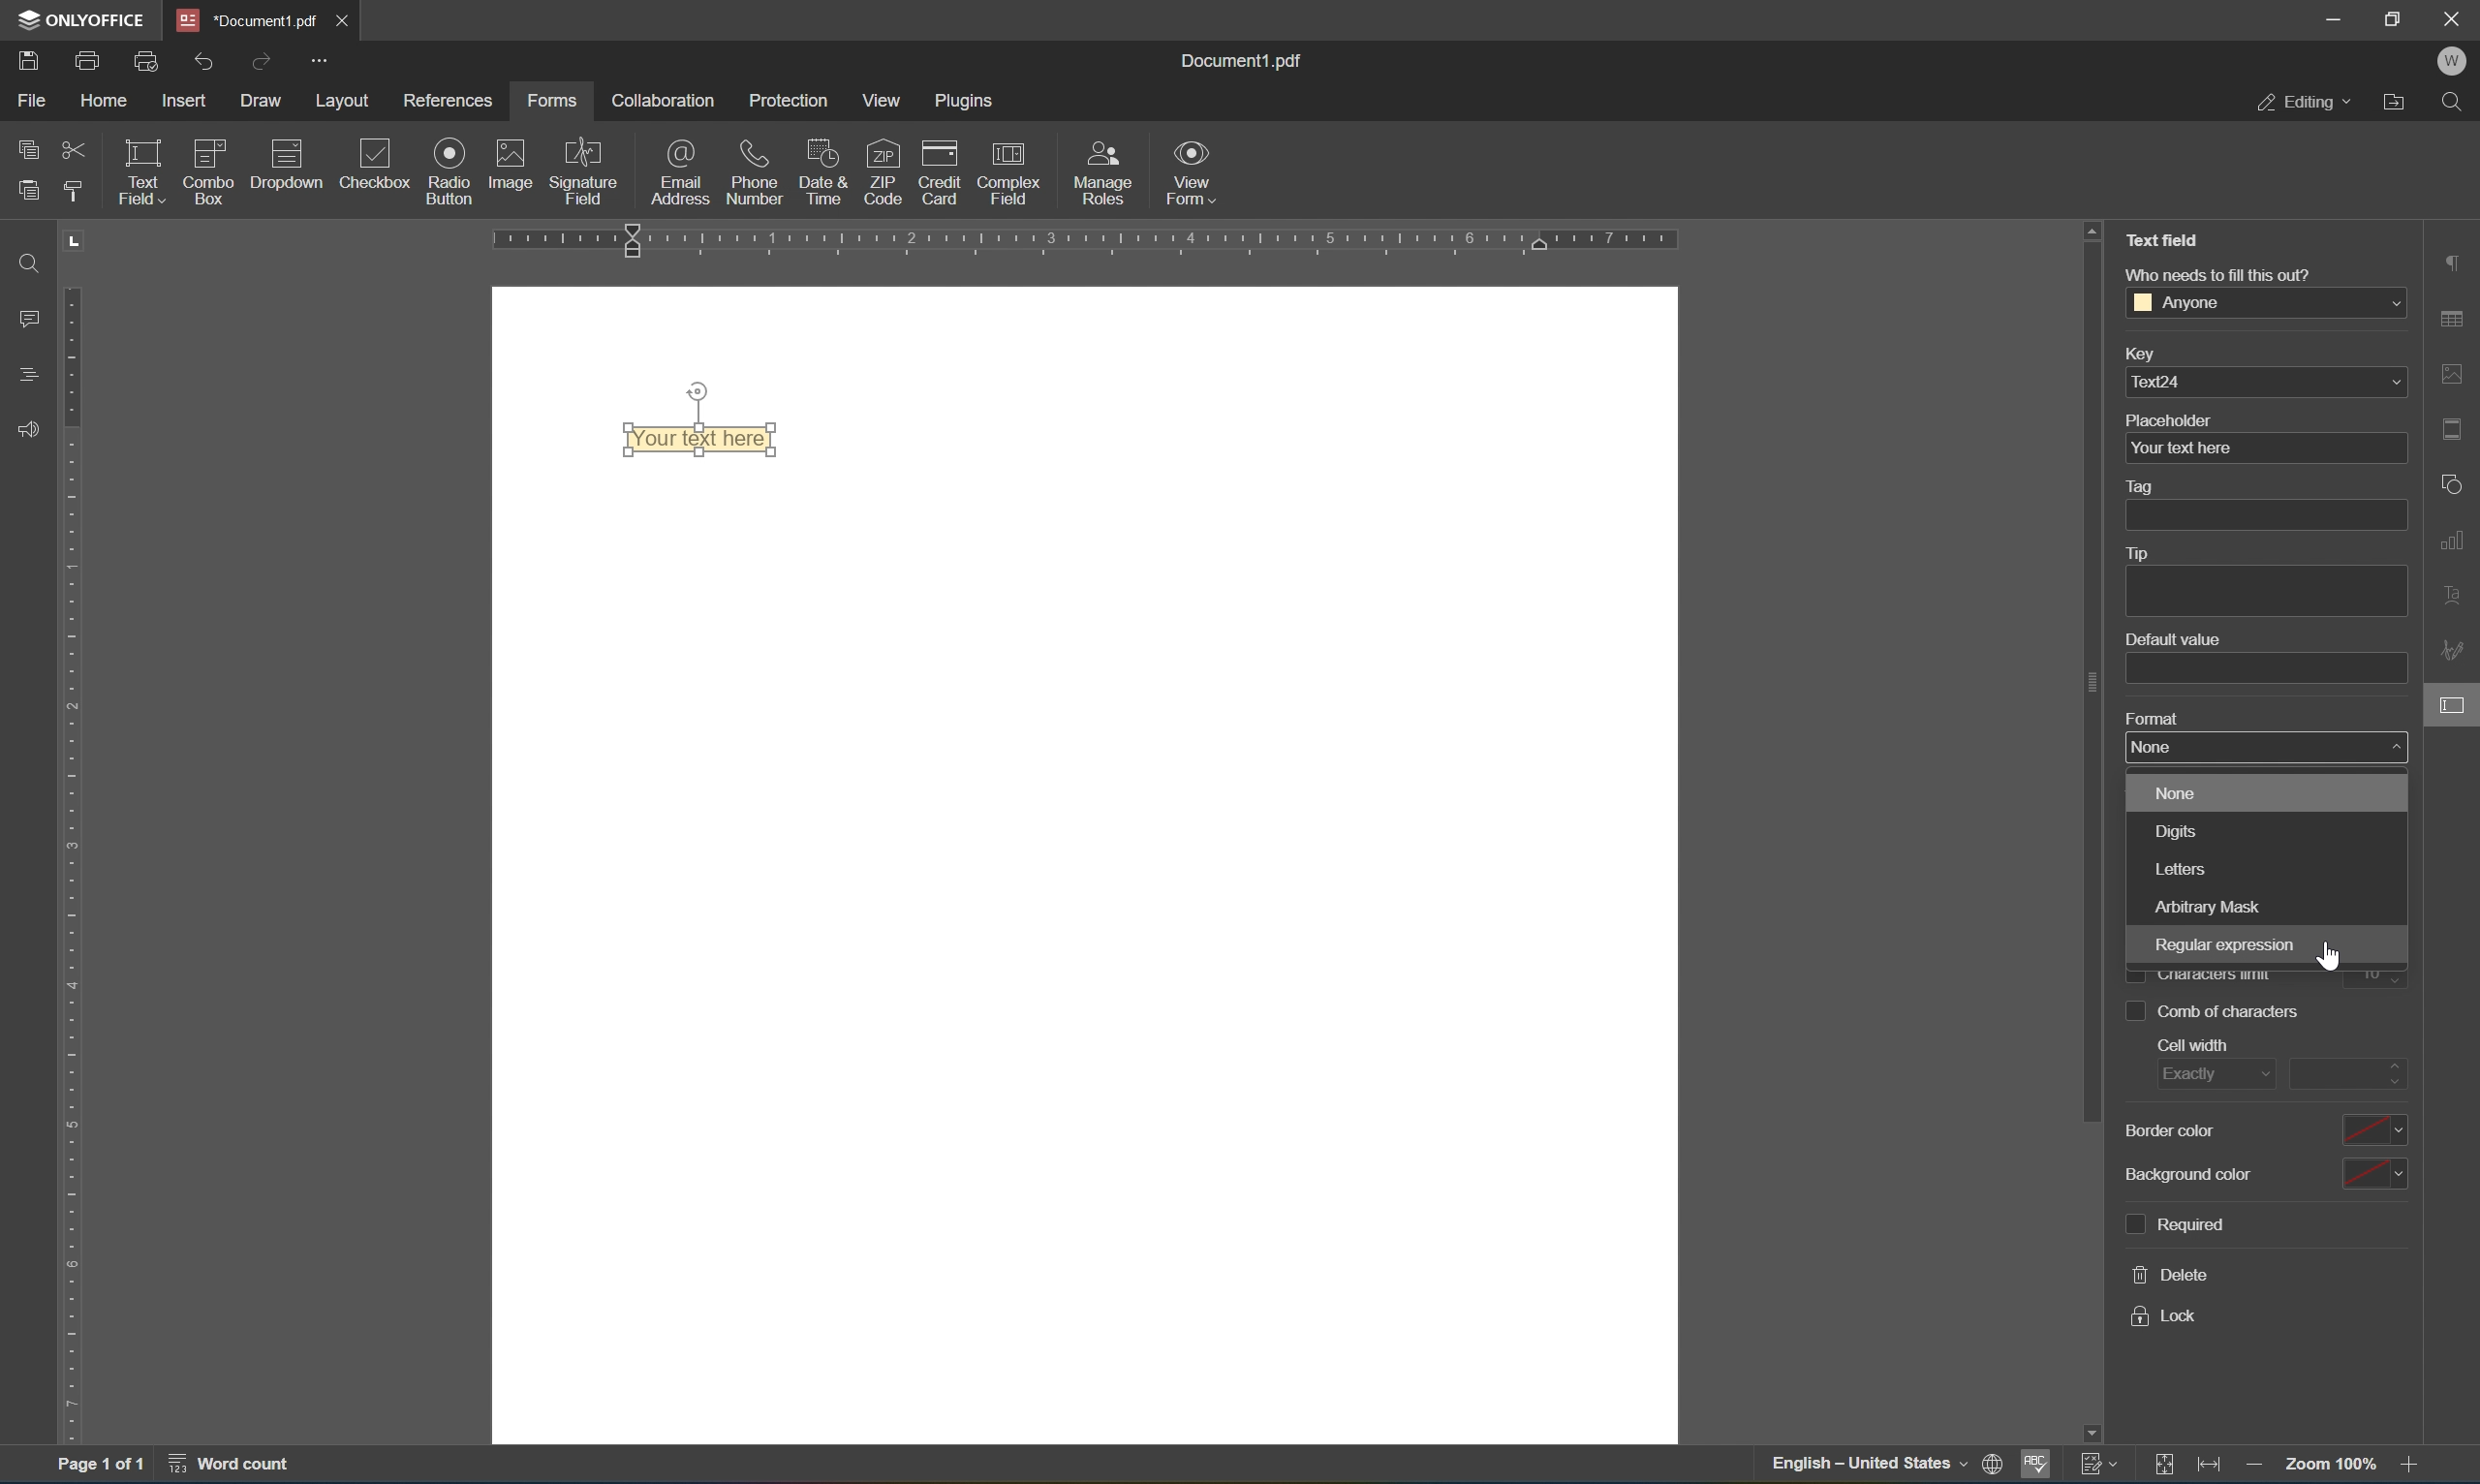 Image resolution: width=2480 pixels, height=1484 pixels. Describe the element at coordinates (2335, 1464) in the screenshot. I see `zoom out` at that location.